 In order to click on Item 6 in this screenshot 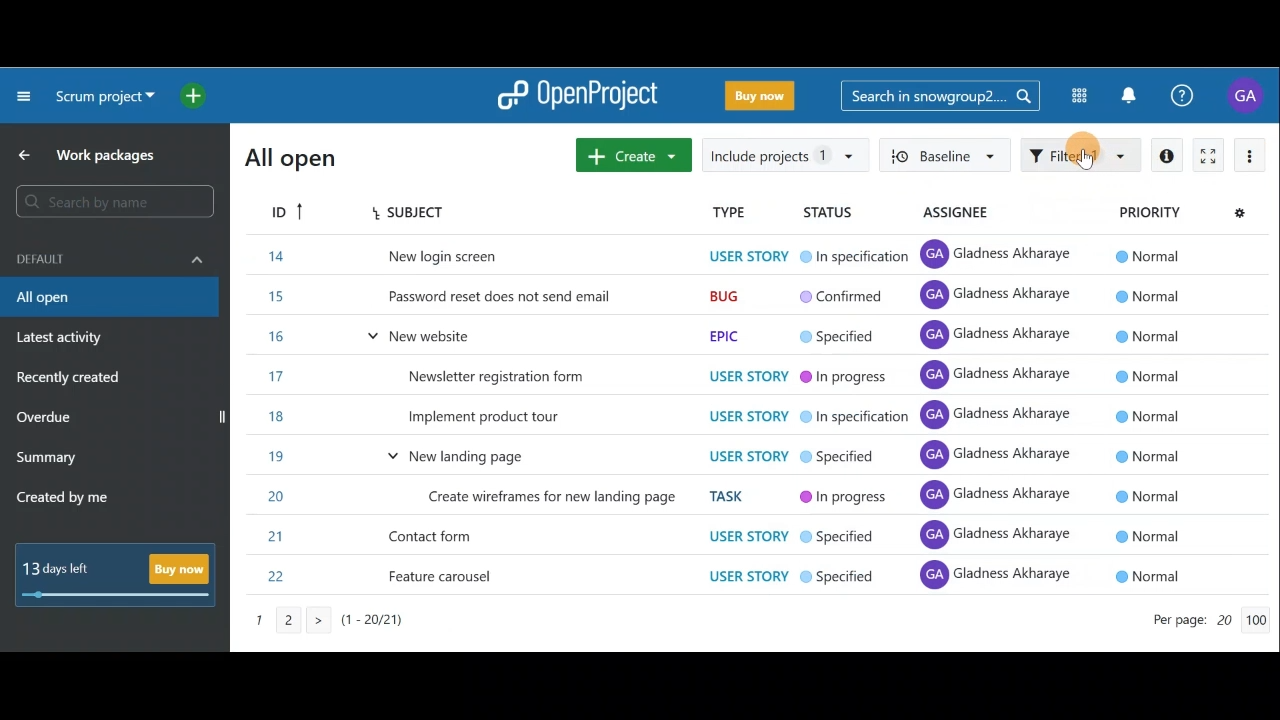, I will do `click(725, 455)`.